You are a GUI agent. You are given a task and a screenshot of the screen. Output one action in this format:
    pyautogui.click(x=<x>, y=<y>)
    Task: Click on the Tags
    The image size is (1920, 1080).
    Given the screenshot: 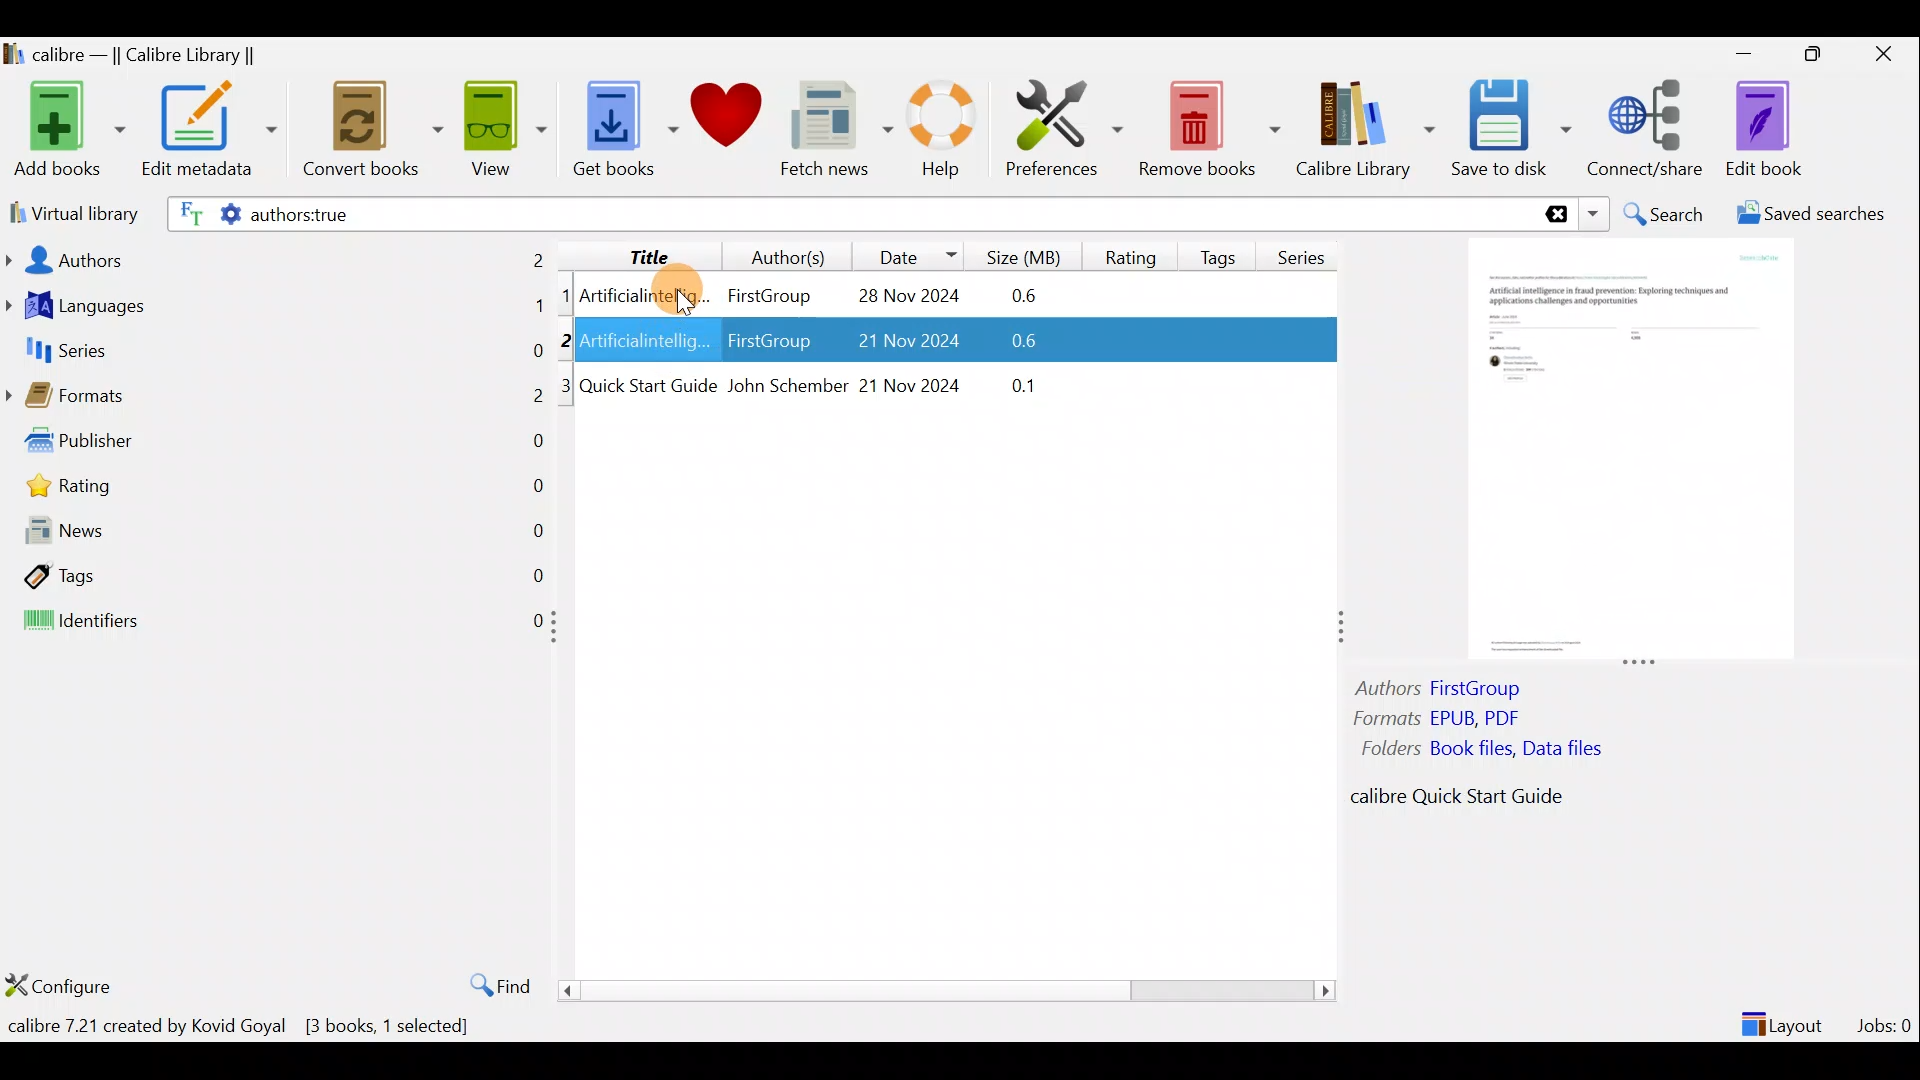 What is the action you would take?
    pyautogui.click(x=1222, y=249)
    